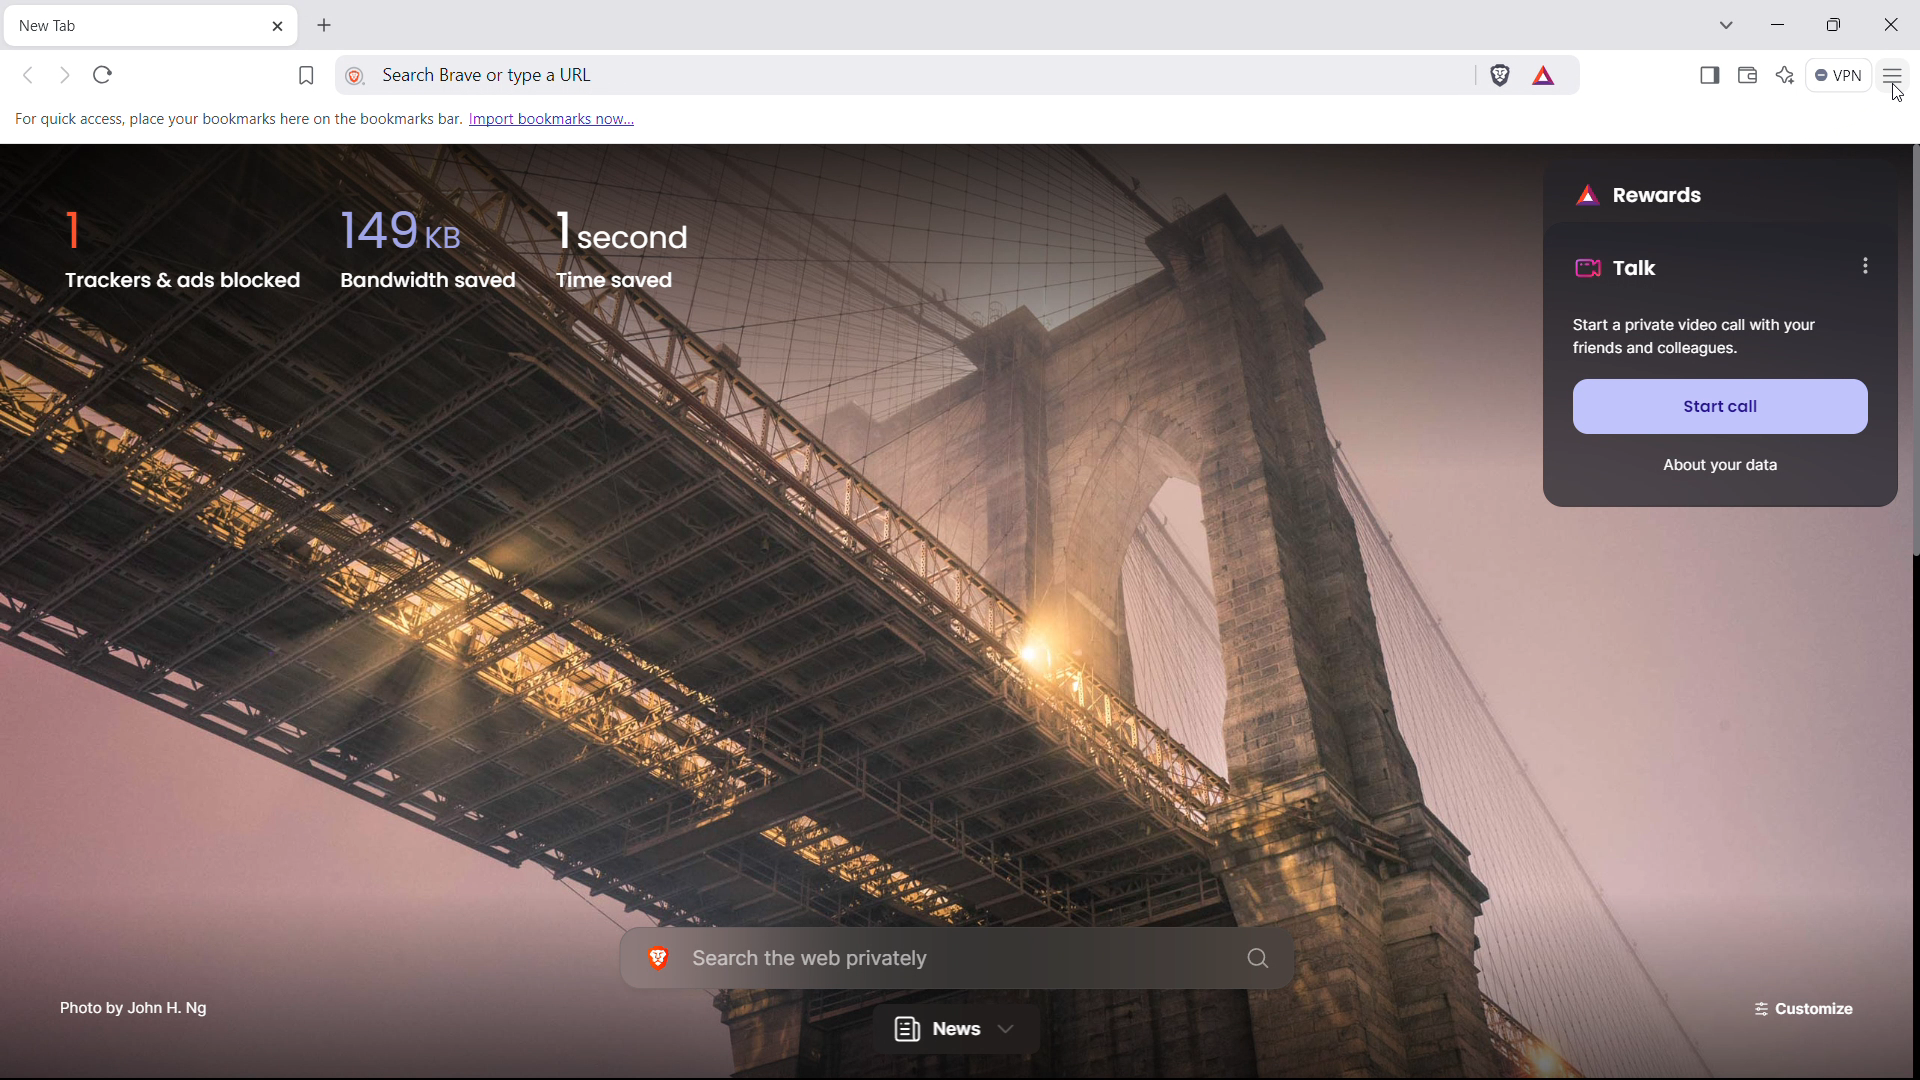  What do you see at coordinates (28, 74) in the screenshot?
I see `click to go back, hold to see history` at bounding box center [28, 74].